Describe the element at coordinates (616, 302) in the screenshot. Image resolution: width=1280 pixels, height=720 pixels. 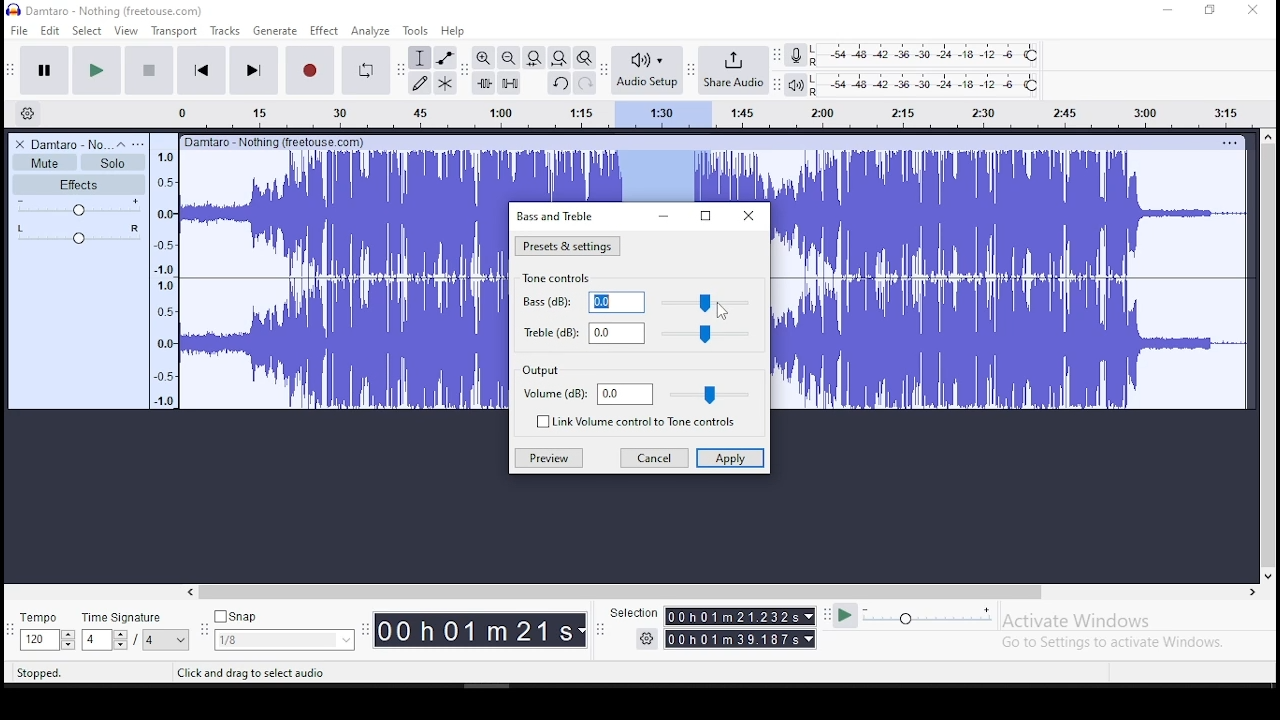
I see `0.0` at that location.